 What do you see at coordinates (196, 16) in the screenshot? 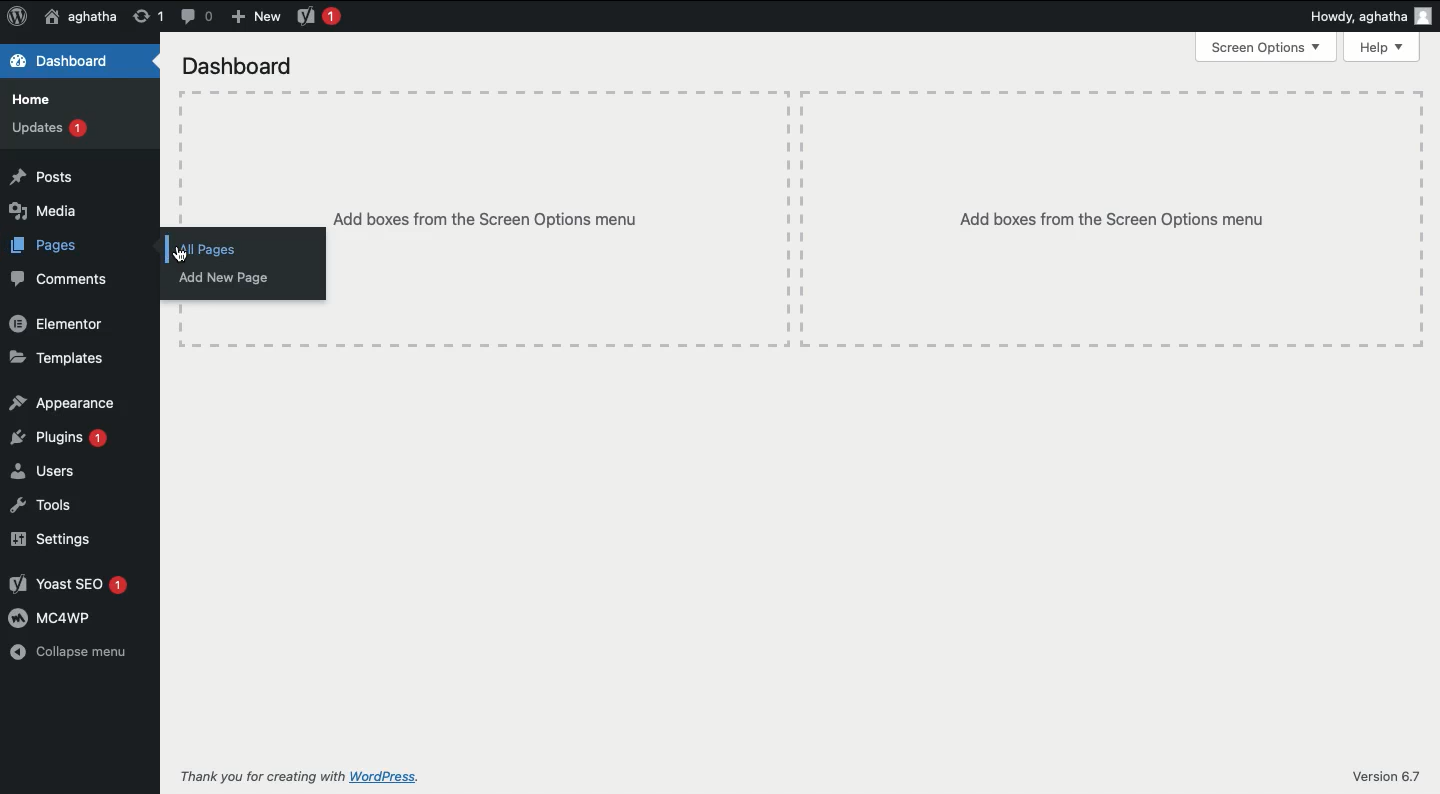
I see `Comment` at bounding box center [196, 16].